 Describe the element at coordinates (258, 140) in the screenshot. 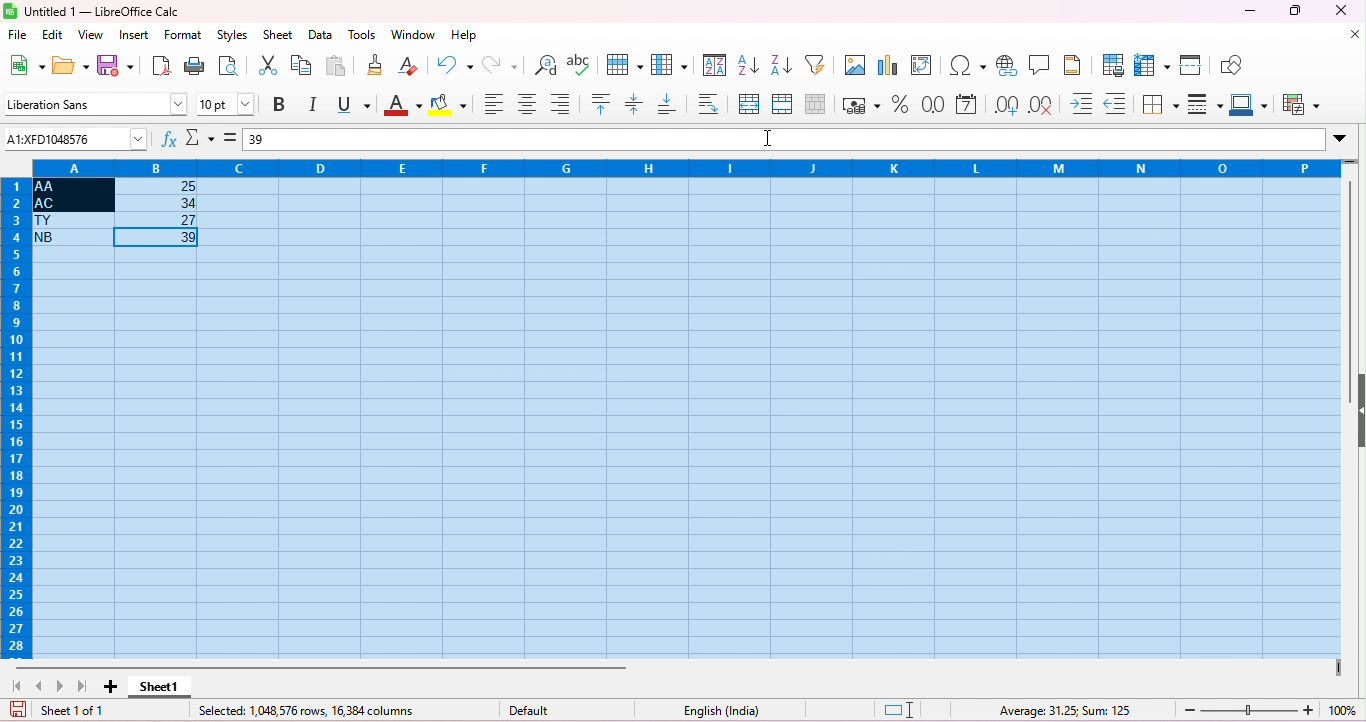

I see `39` at that location.